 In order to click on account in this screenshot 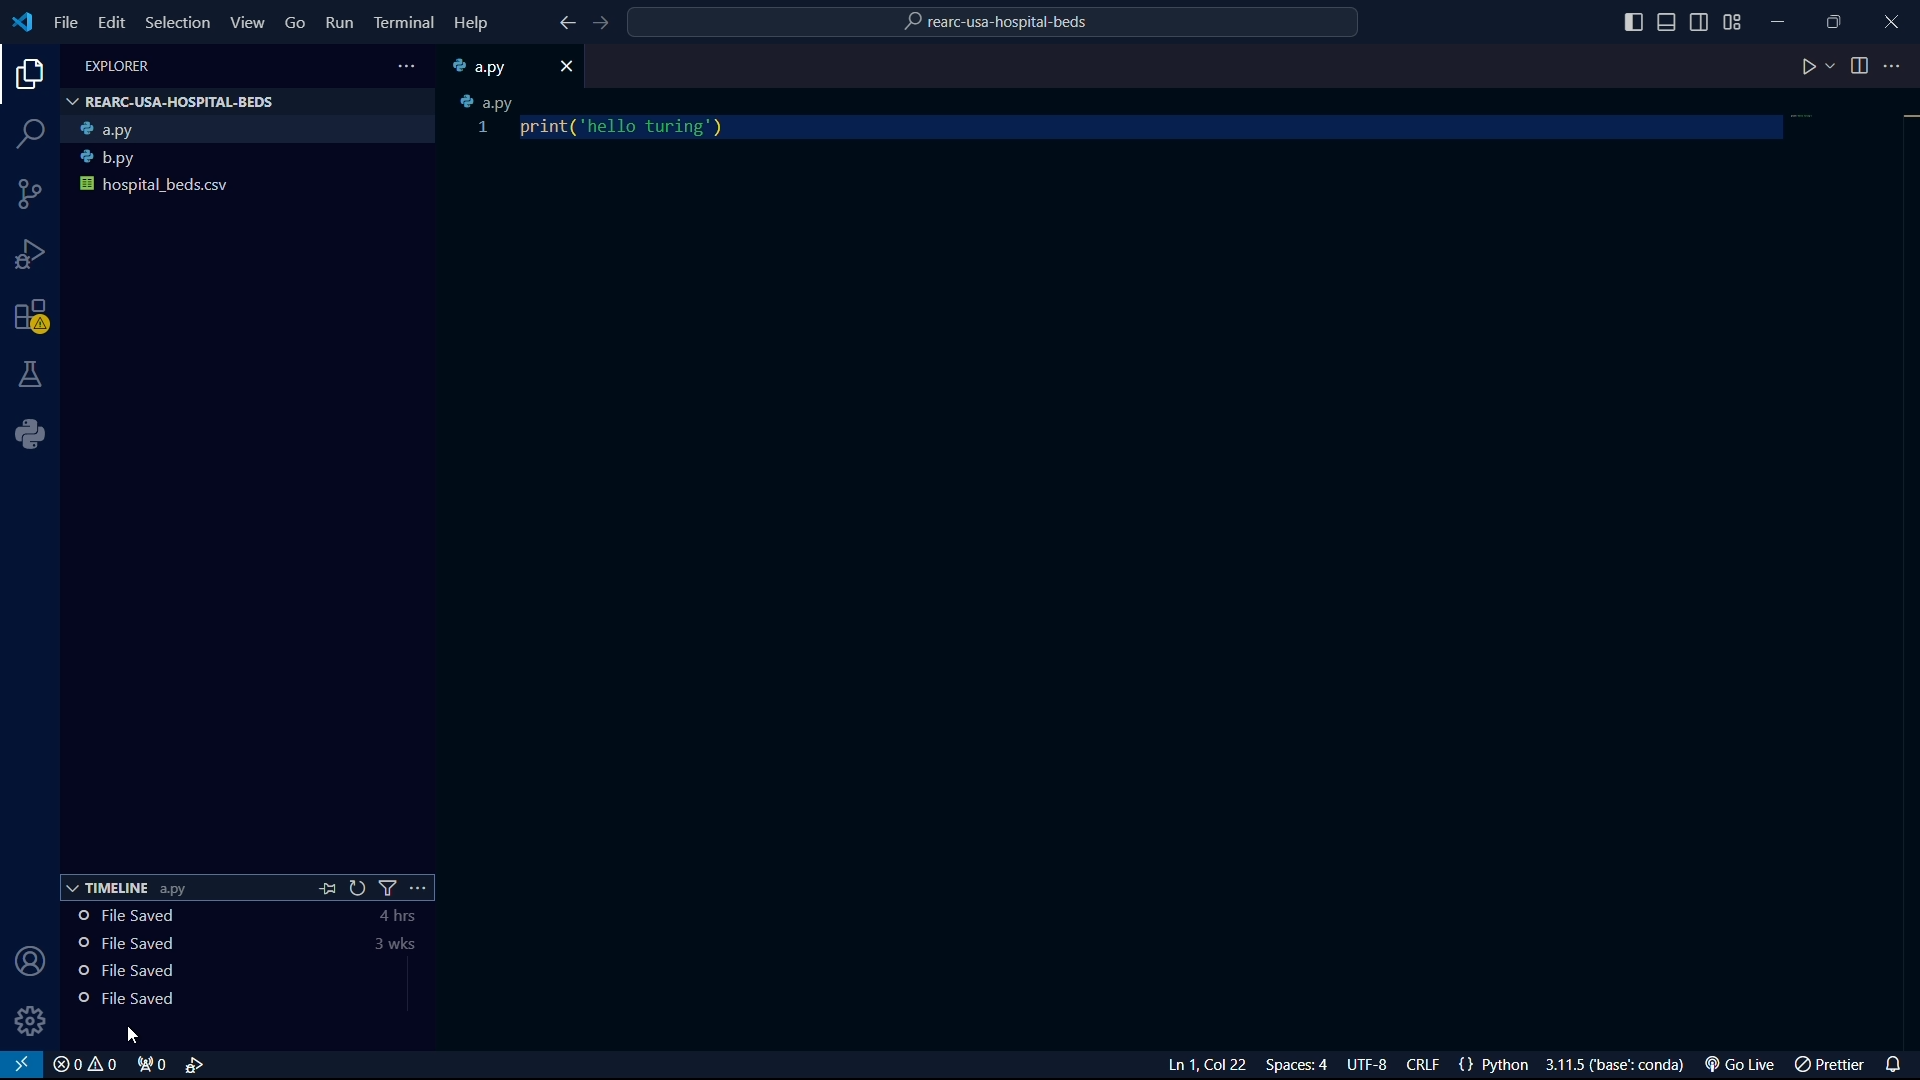, I will do `click(32, 964)`.